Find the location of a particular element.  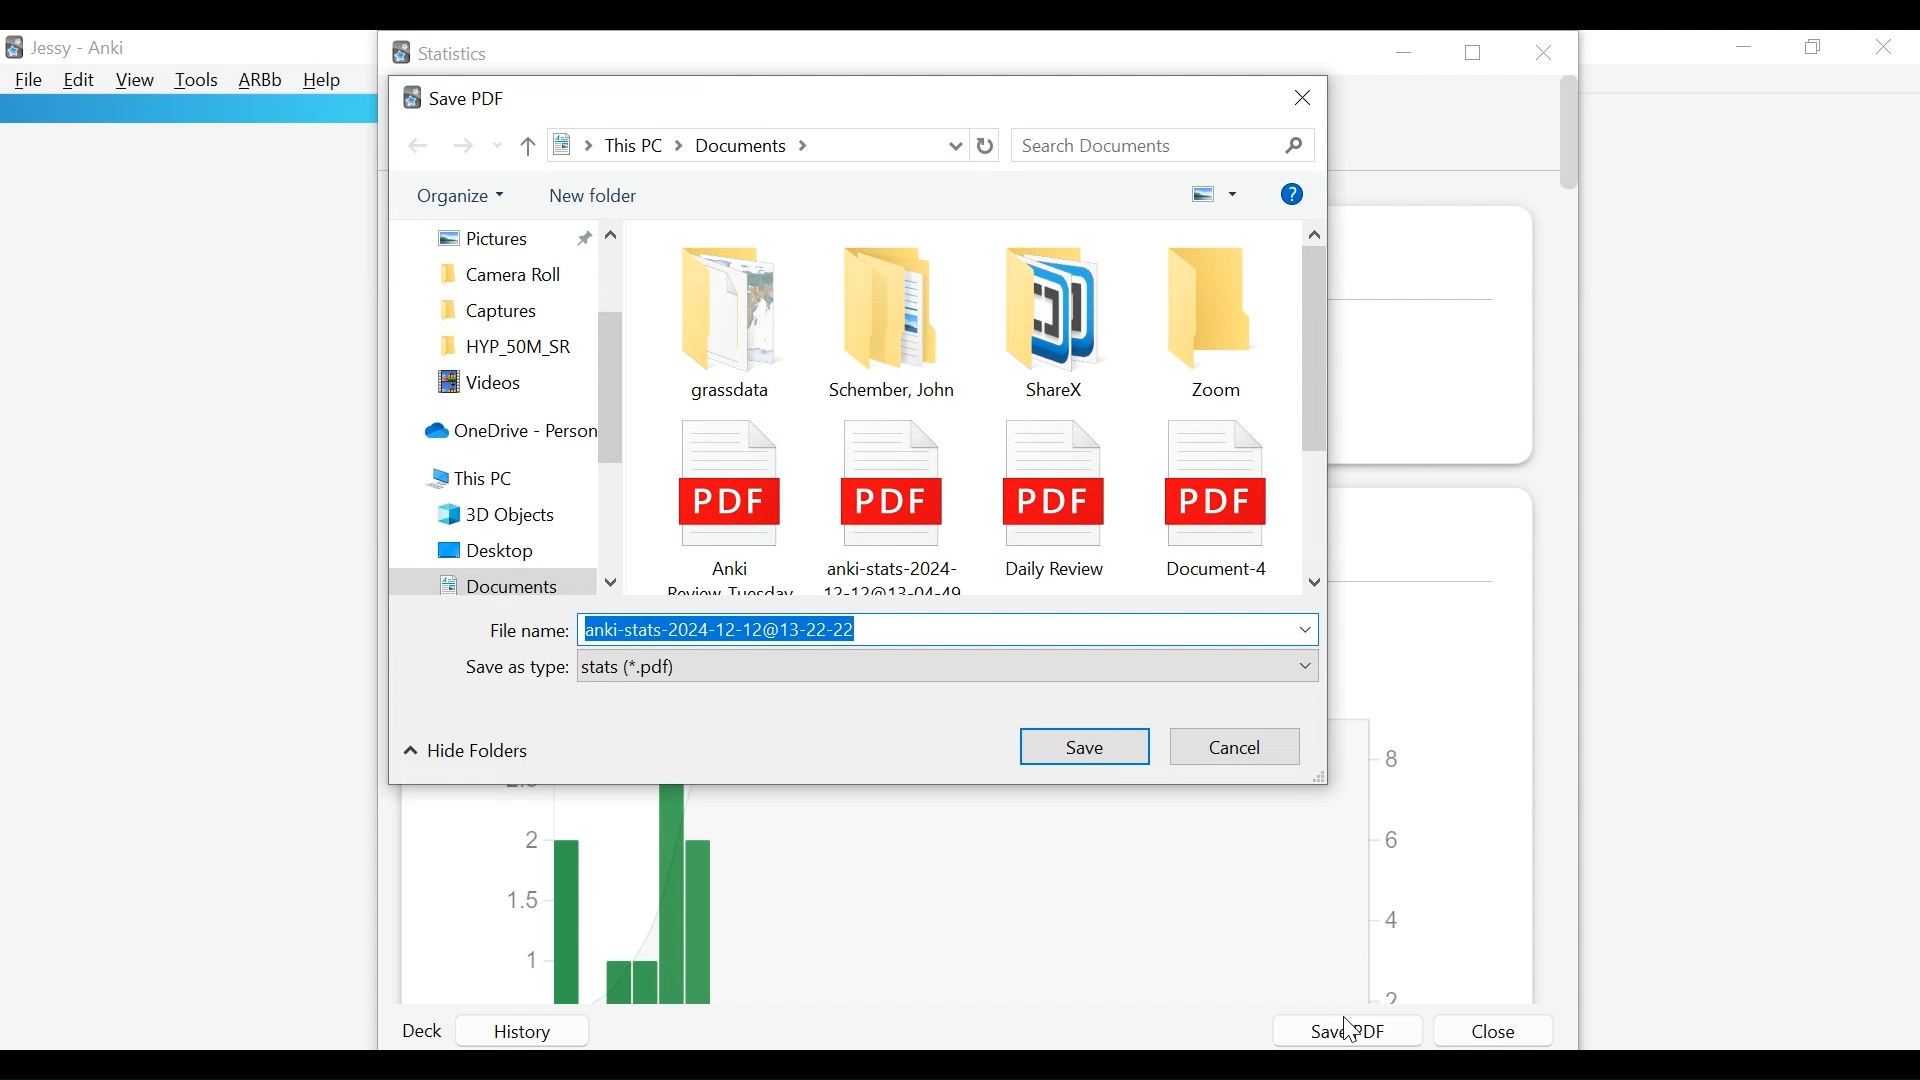

Save as type is located at coordinates (514, 669).